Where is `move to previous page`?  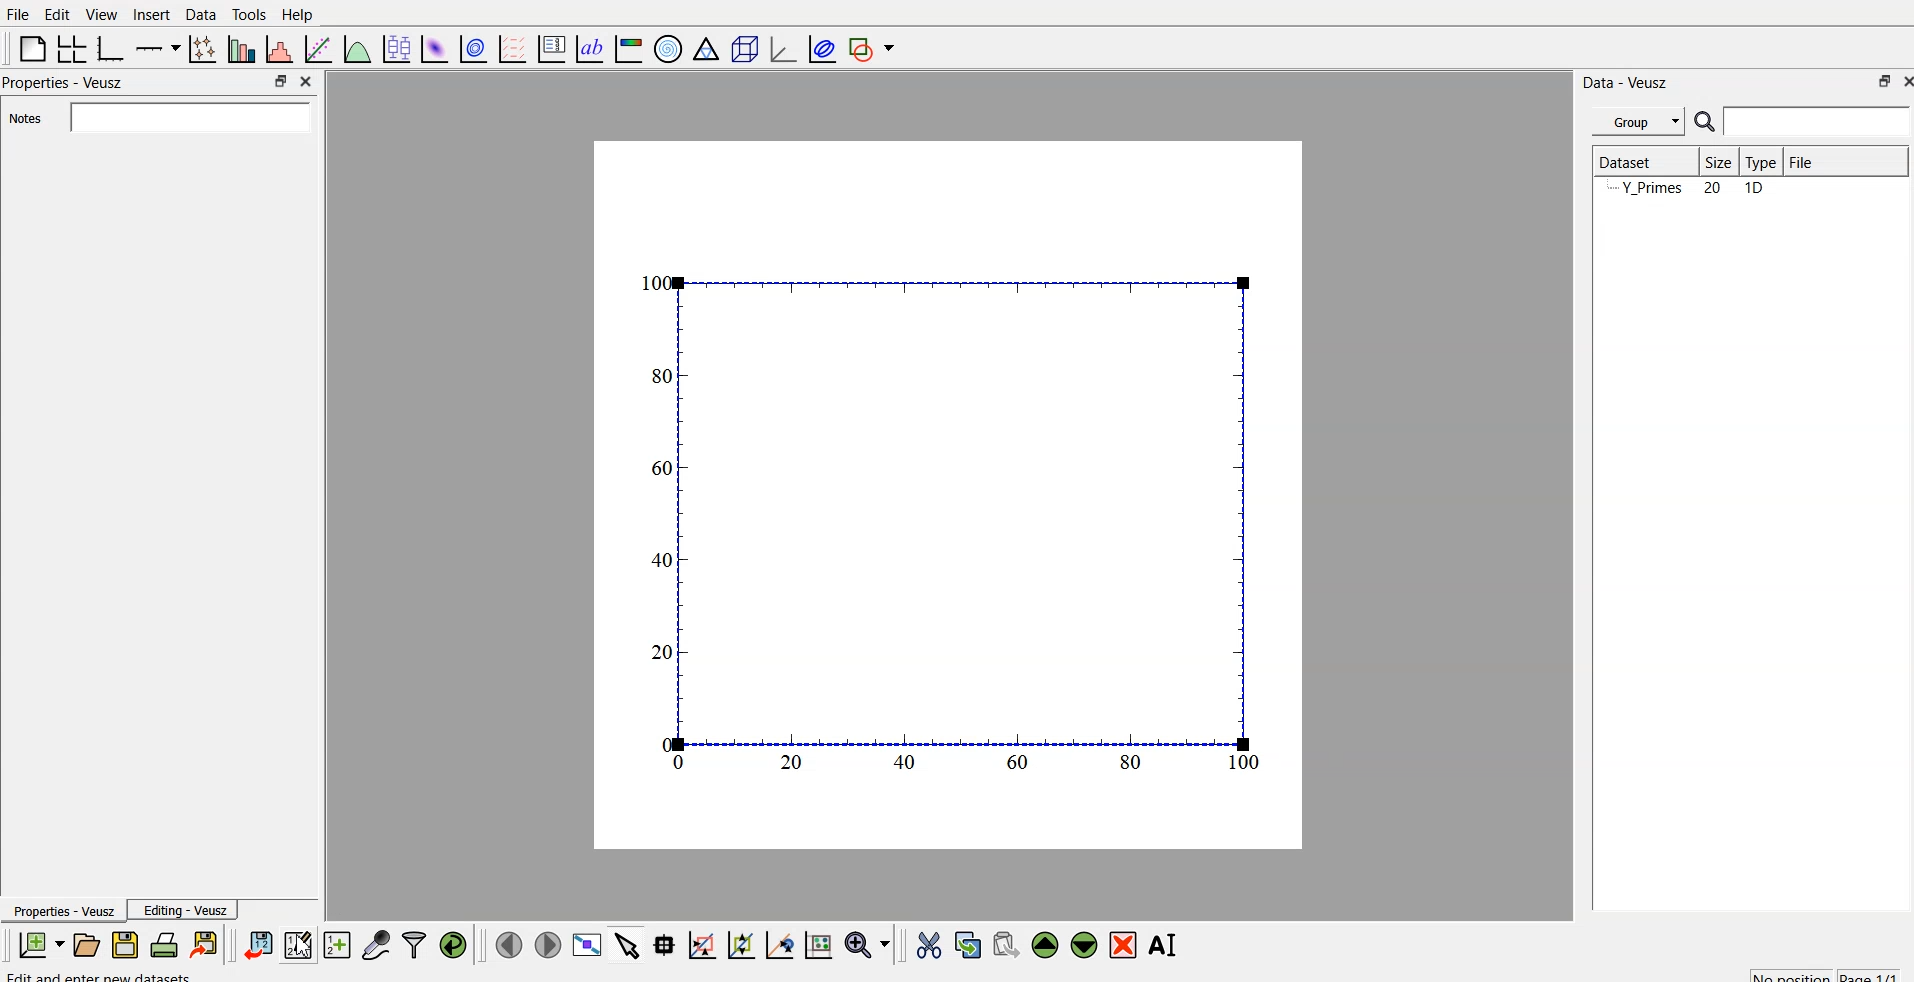
move to previous page is located at coordinates (506, 944).